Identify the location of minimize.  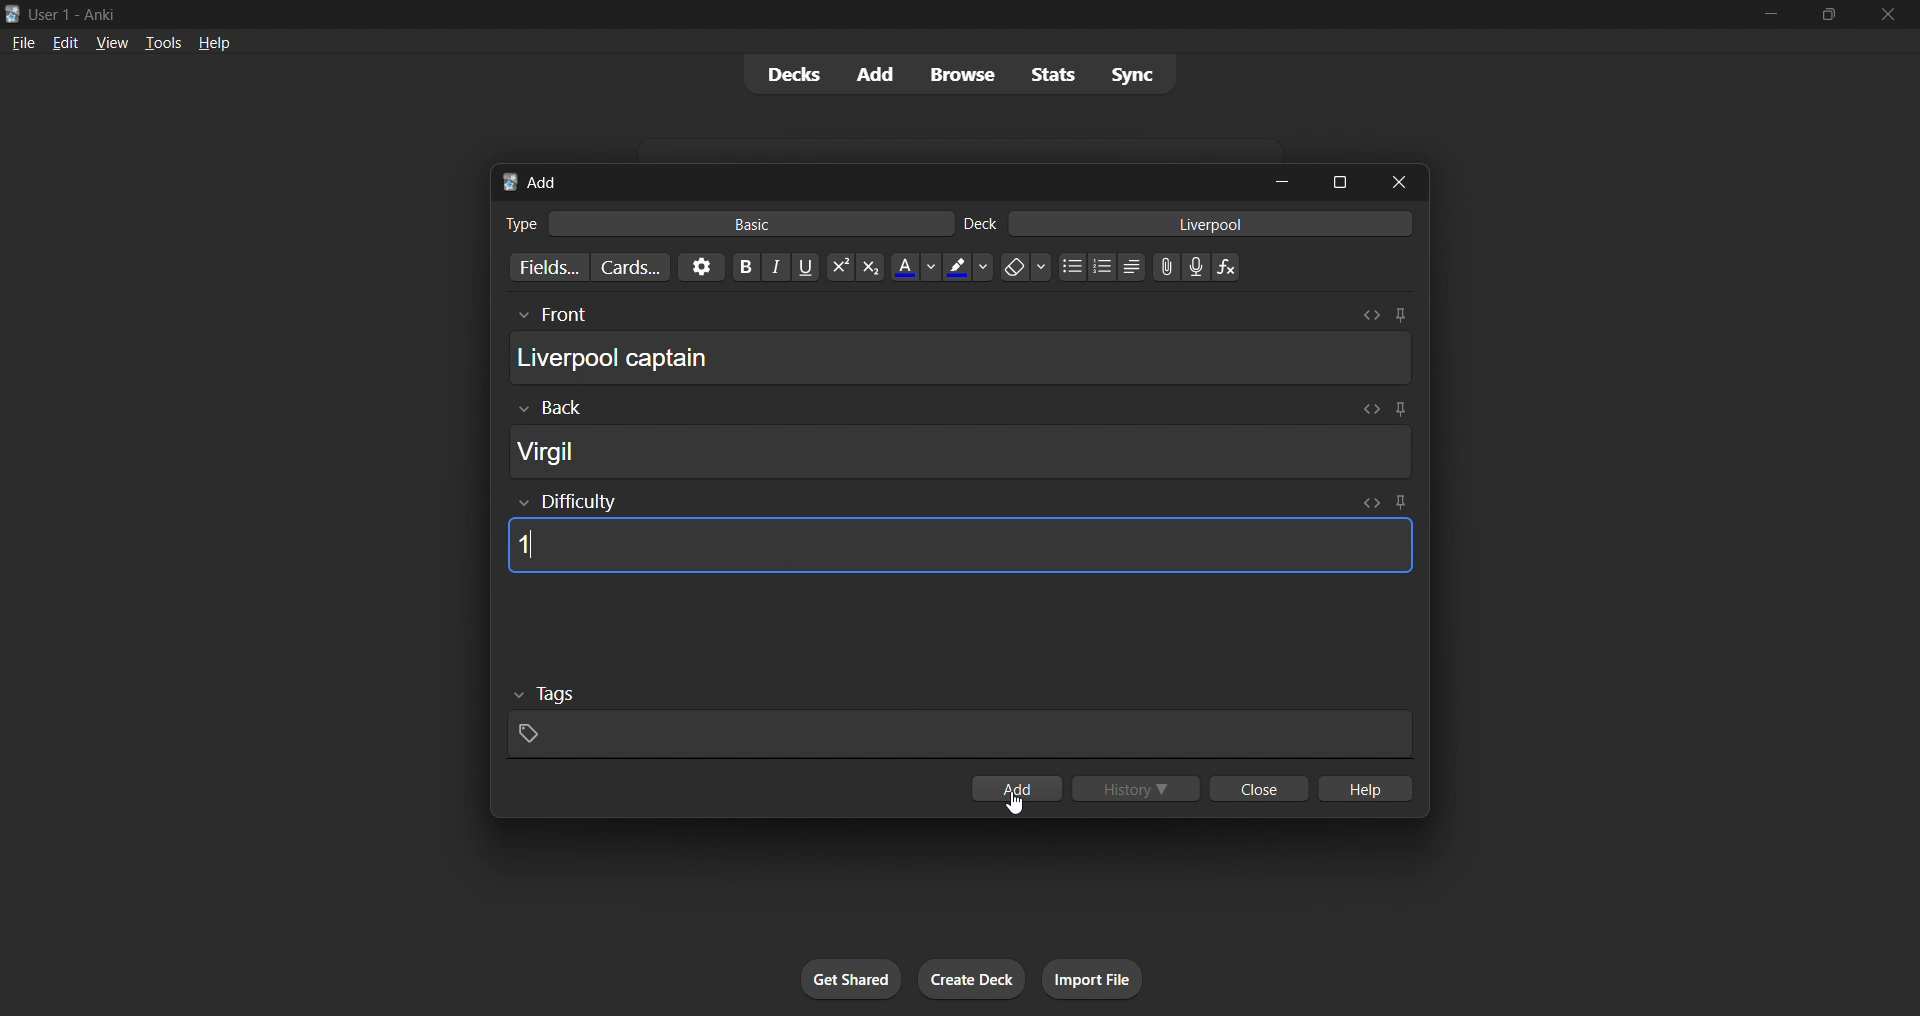
(1770, 15).